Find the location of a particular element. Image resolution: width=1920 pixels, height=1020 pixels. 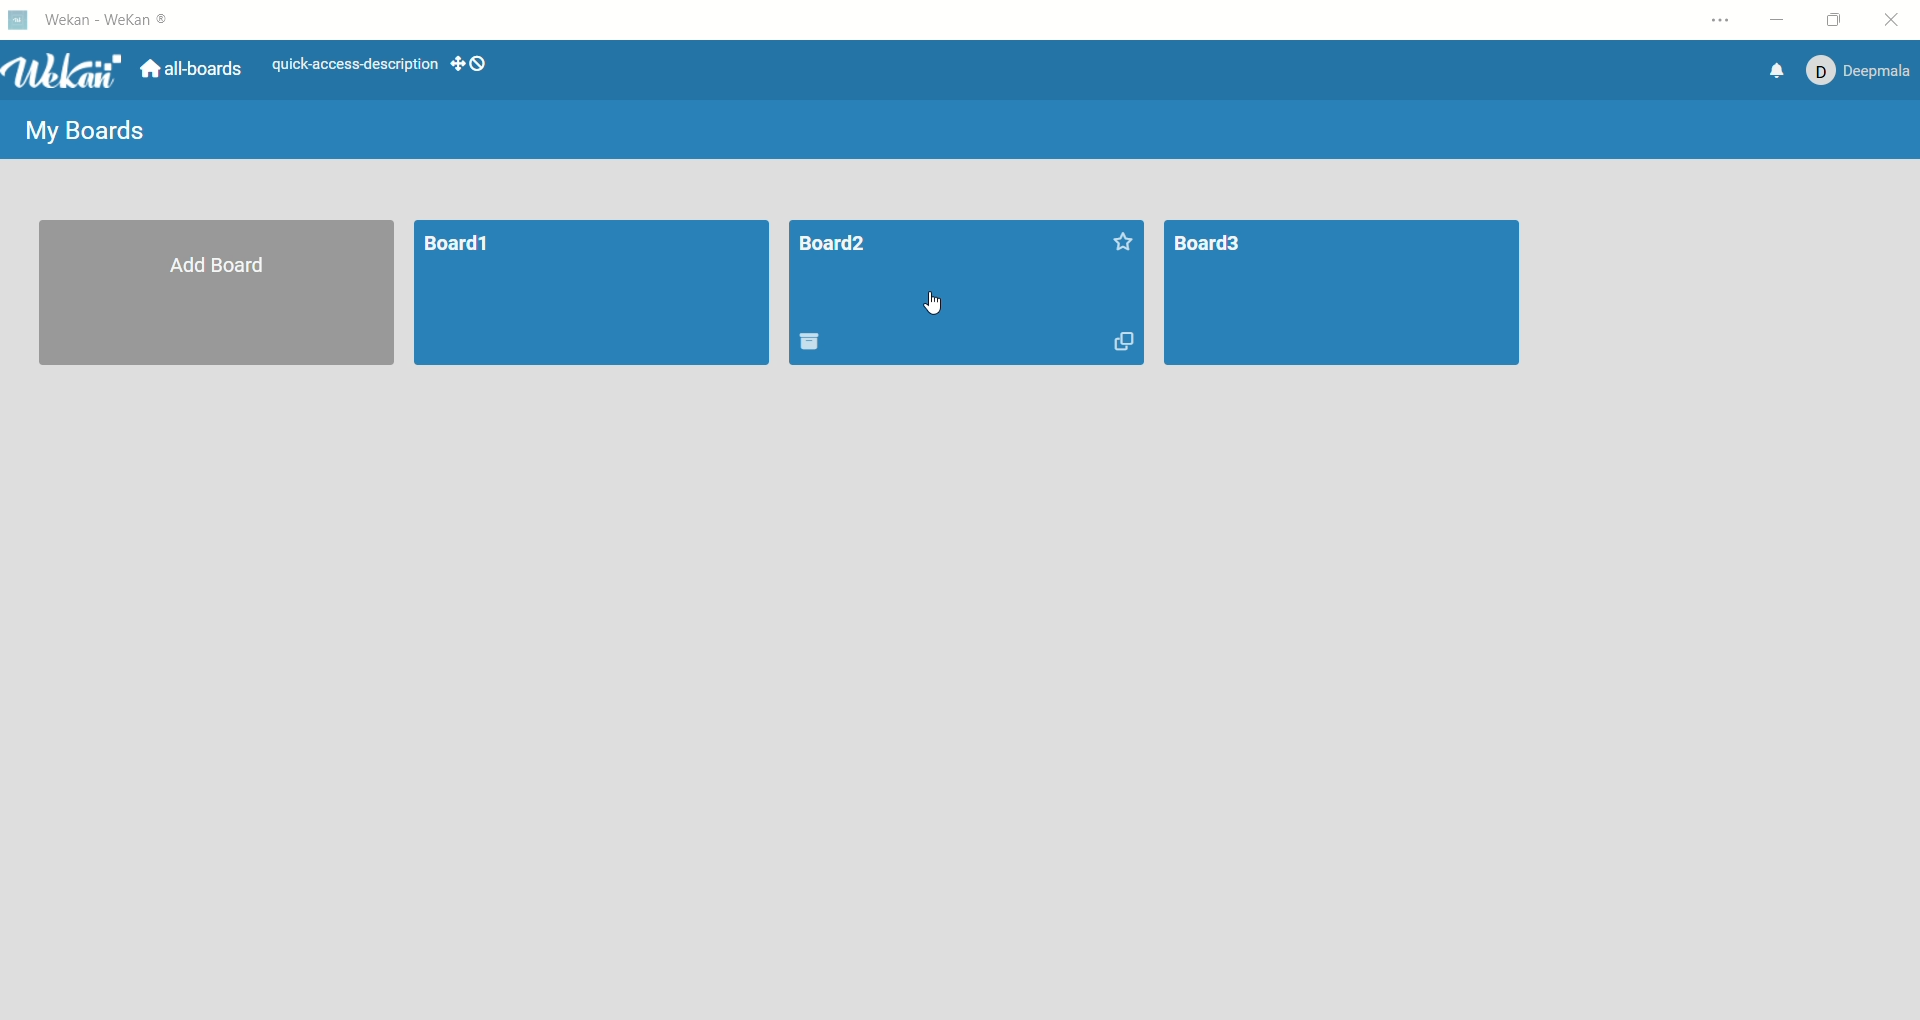

board title is located at coordinates (835, 239).